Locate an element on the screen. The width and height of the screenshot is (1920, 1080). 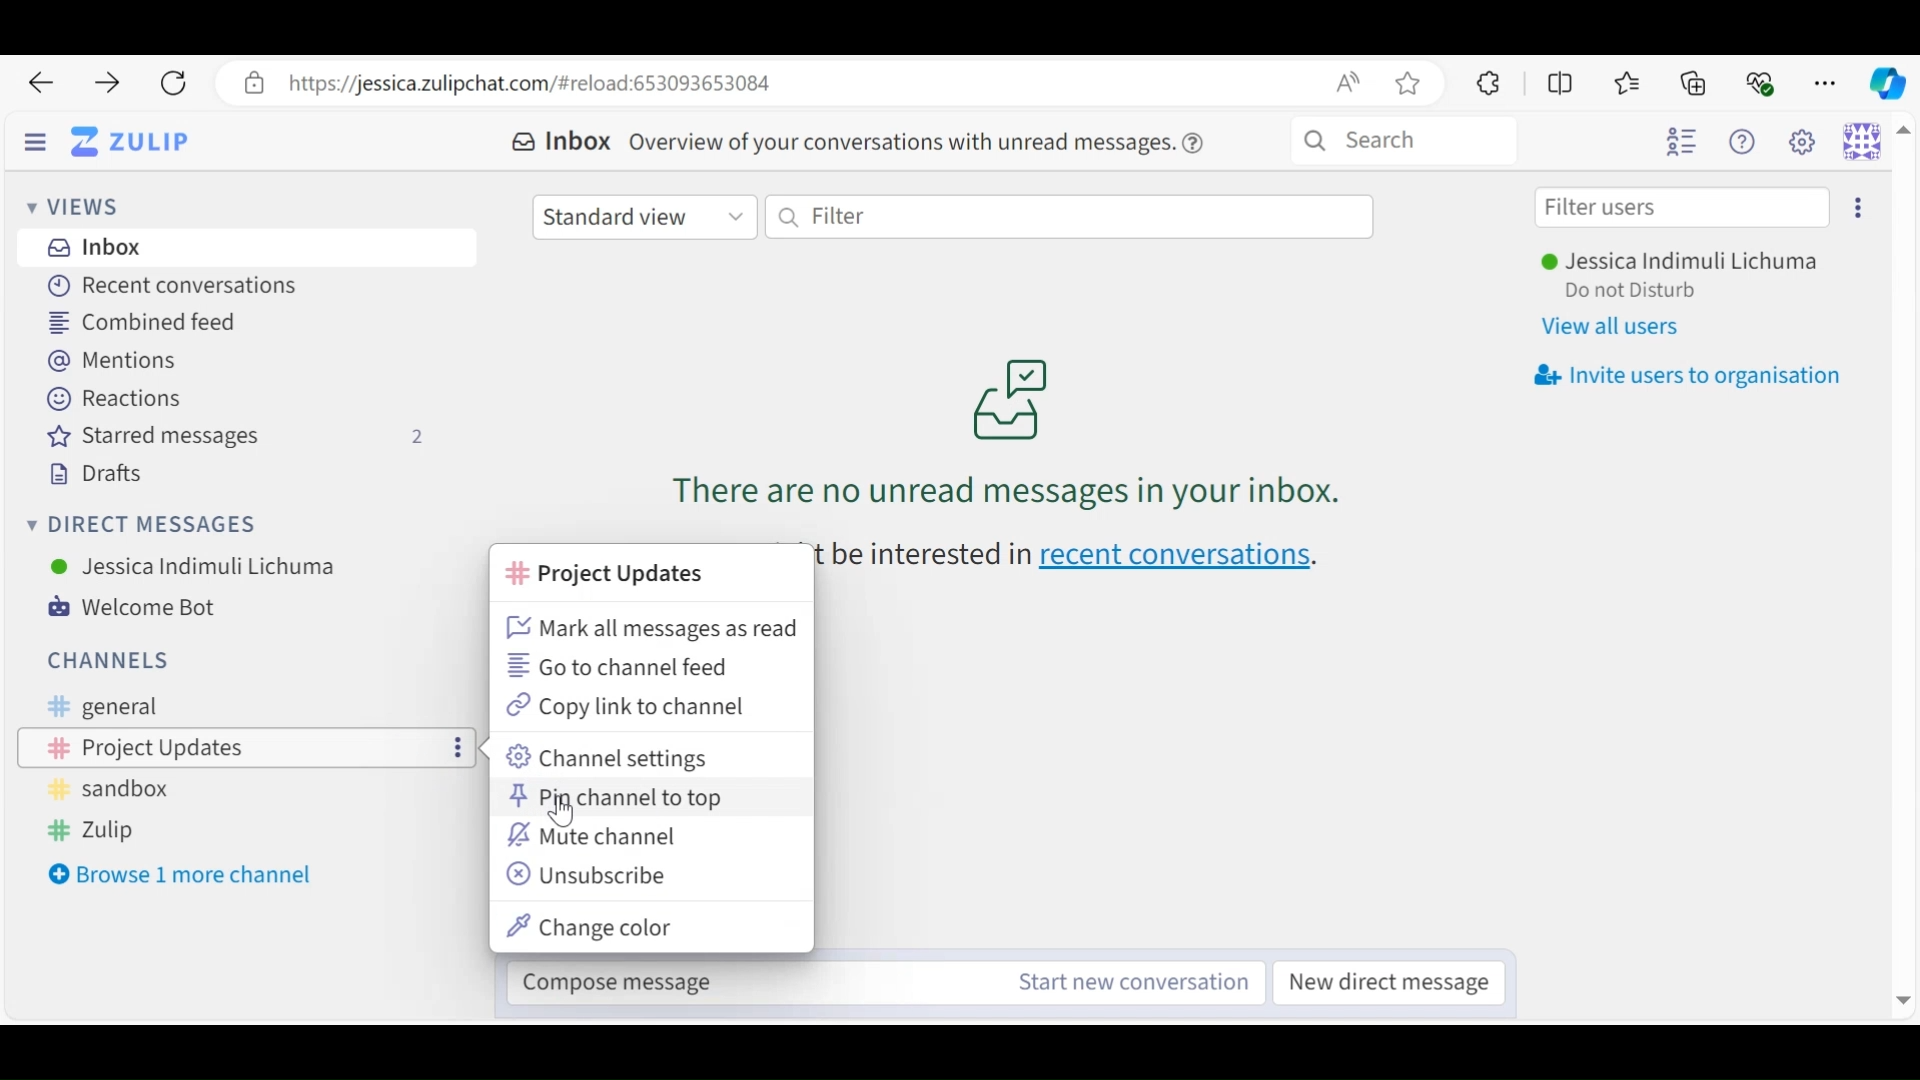
Views is located at coordinates (81, 209).